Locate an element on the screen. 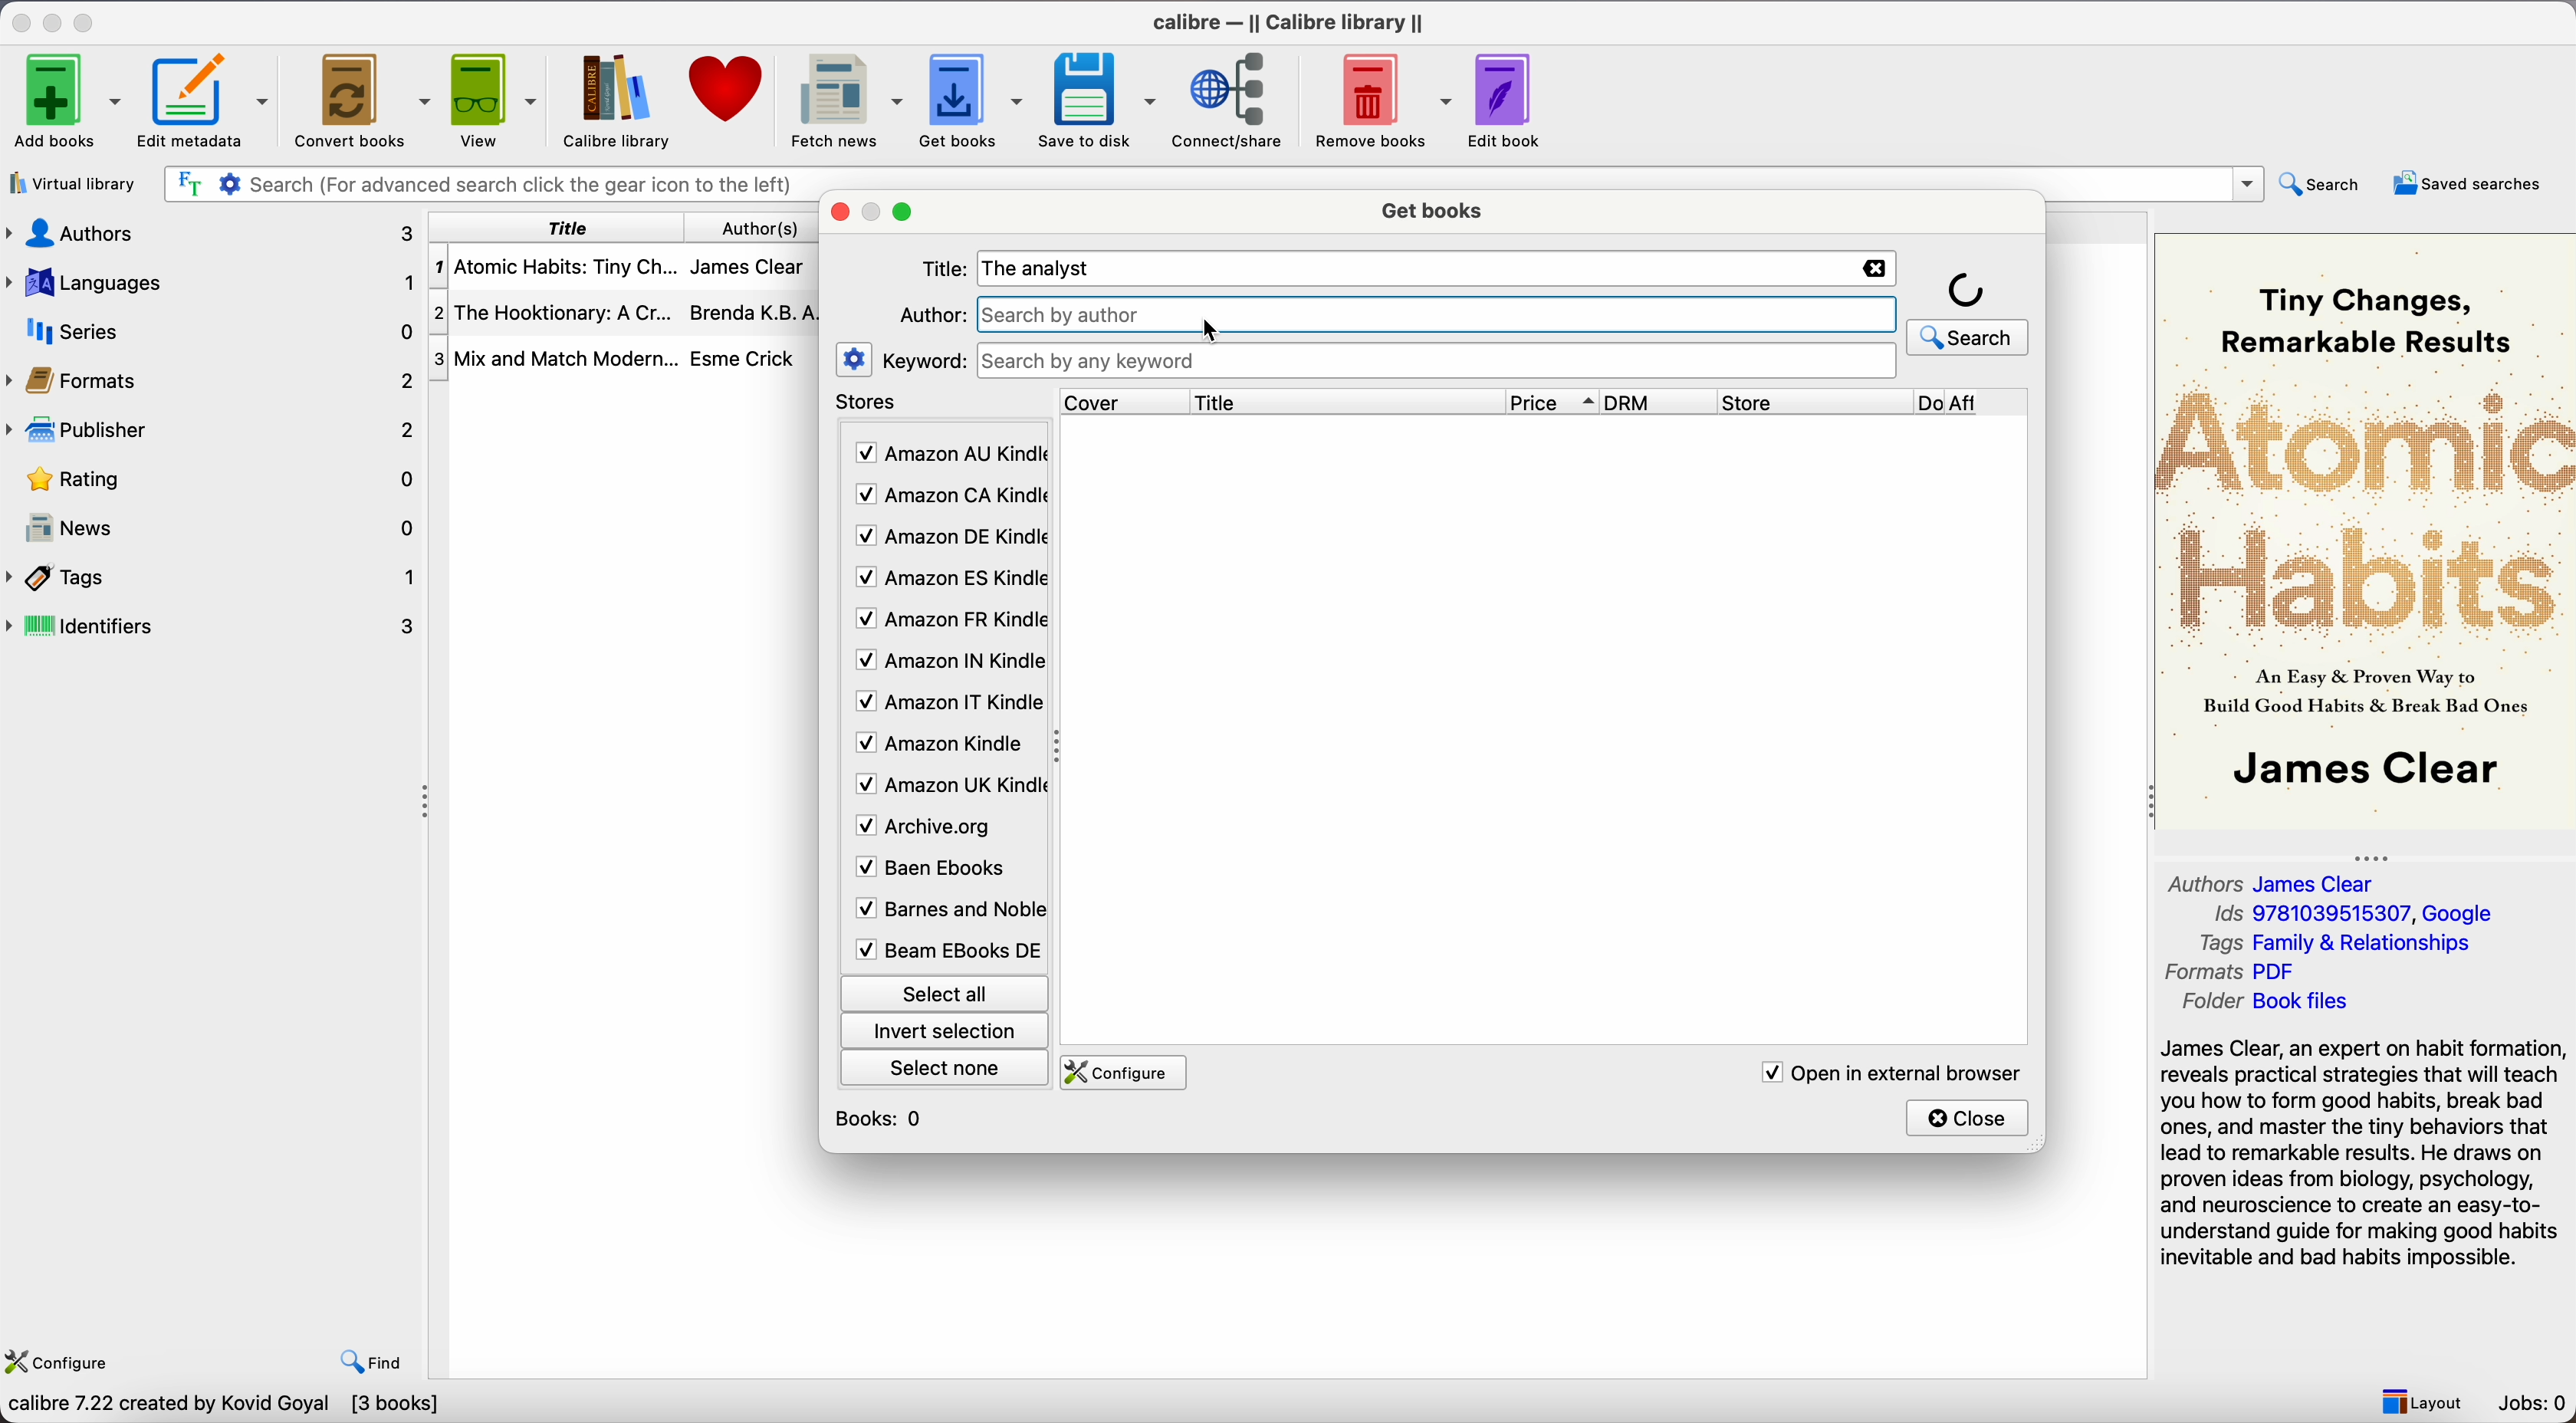 The height and width of the screenshot is (1423, 2576). keyword is located at coordinates (926, 362).